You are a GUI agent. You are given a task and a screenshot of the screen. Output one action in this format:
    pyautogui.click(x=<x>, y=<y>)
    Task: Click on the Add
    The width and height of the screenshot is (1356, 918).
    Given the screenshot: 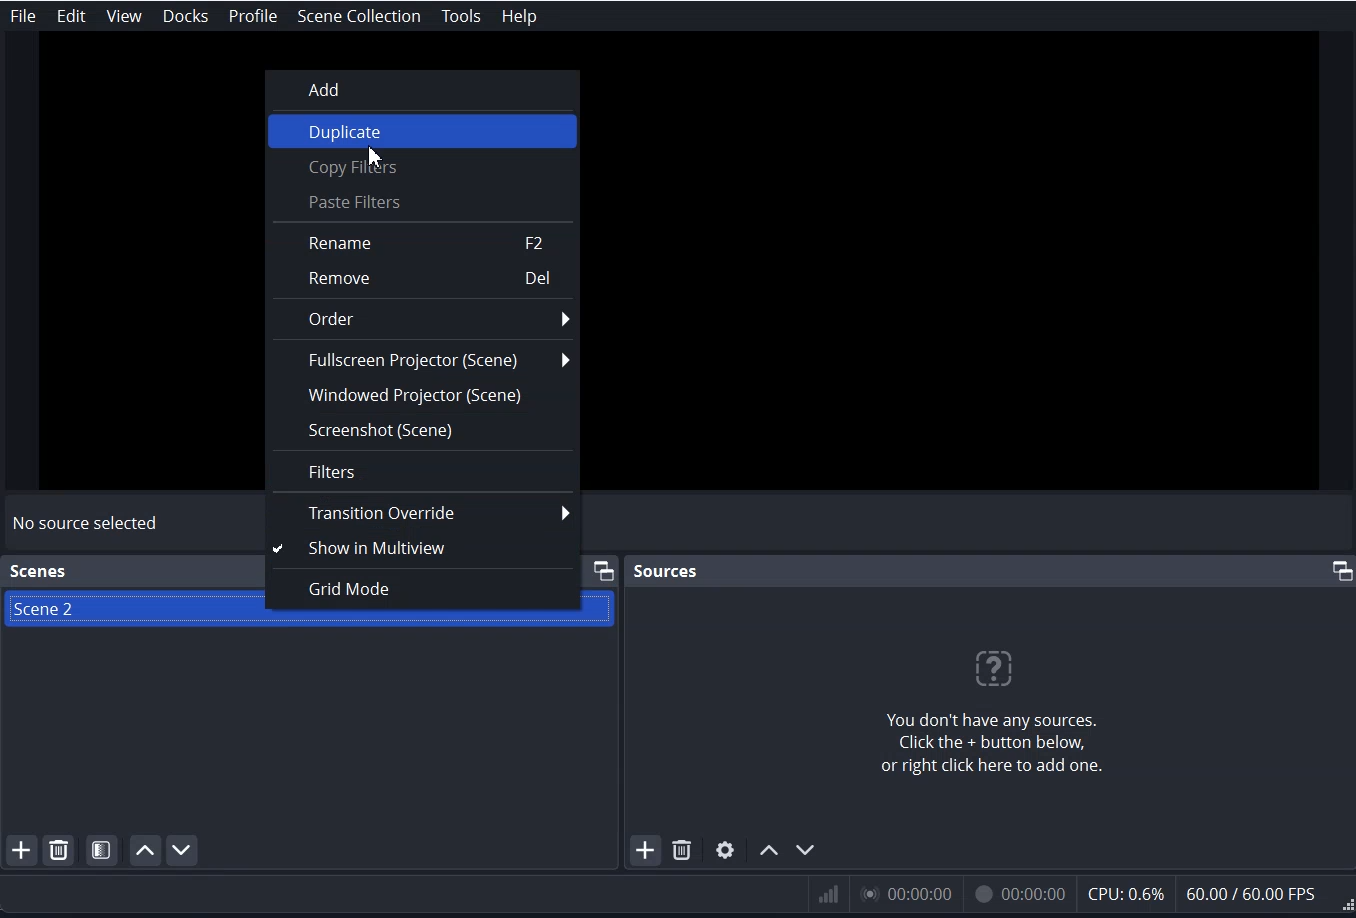 What is the action you would take?
    pyautogui.click(x=420, y=89)
    